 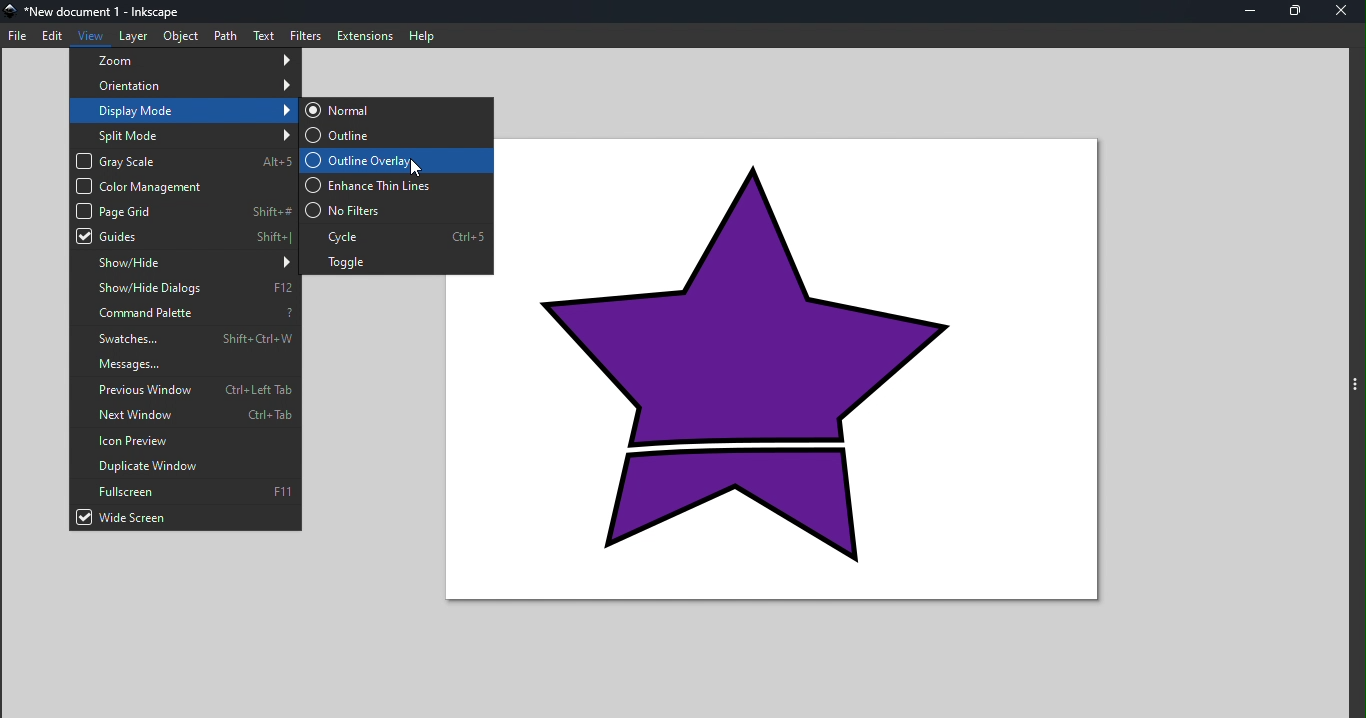 What do you see at coordinates (186, 289) in the screenshot?
I see `Show/hide dialogs` at bounding box center [186, 289].